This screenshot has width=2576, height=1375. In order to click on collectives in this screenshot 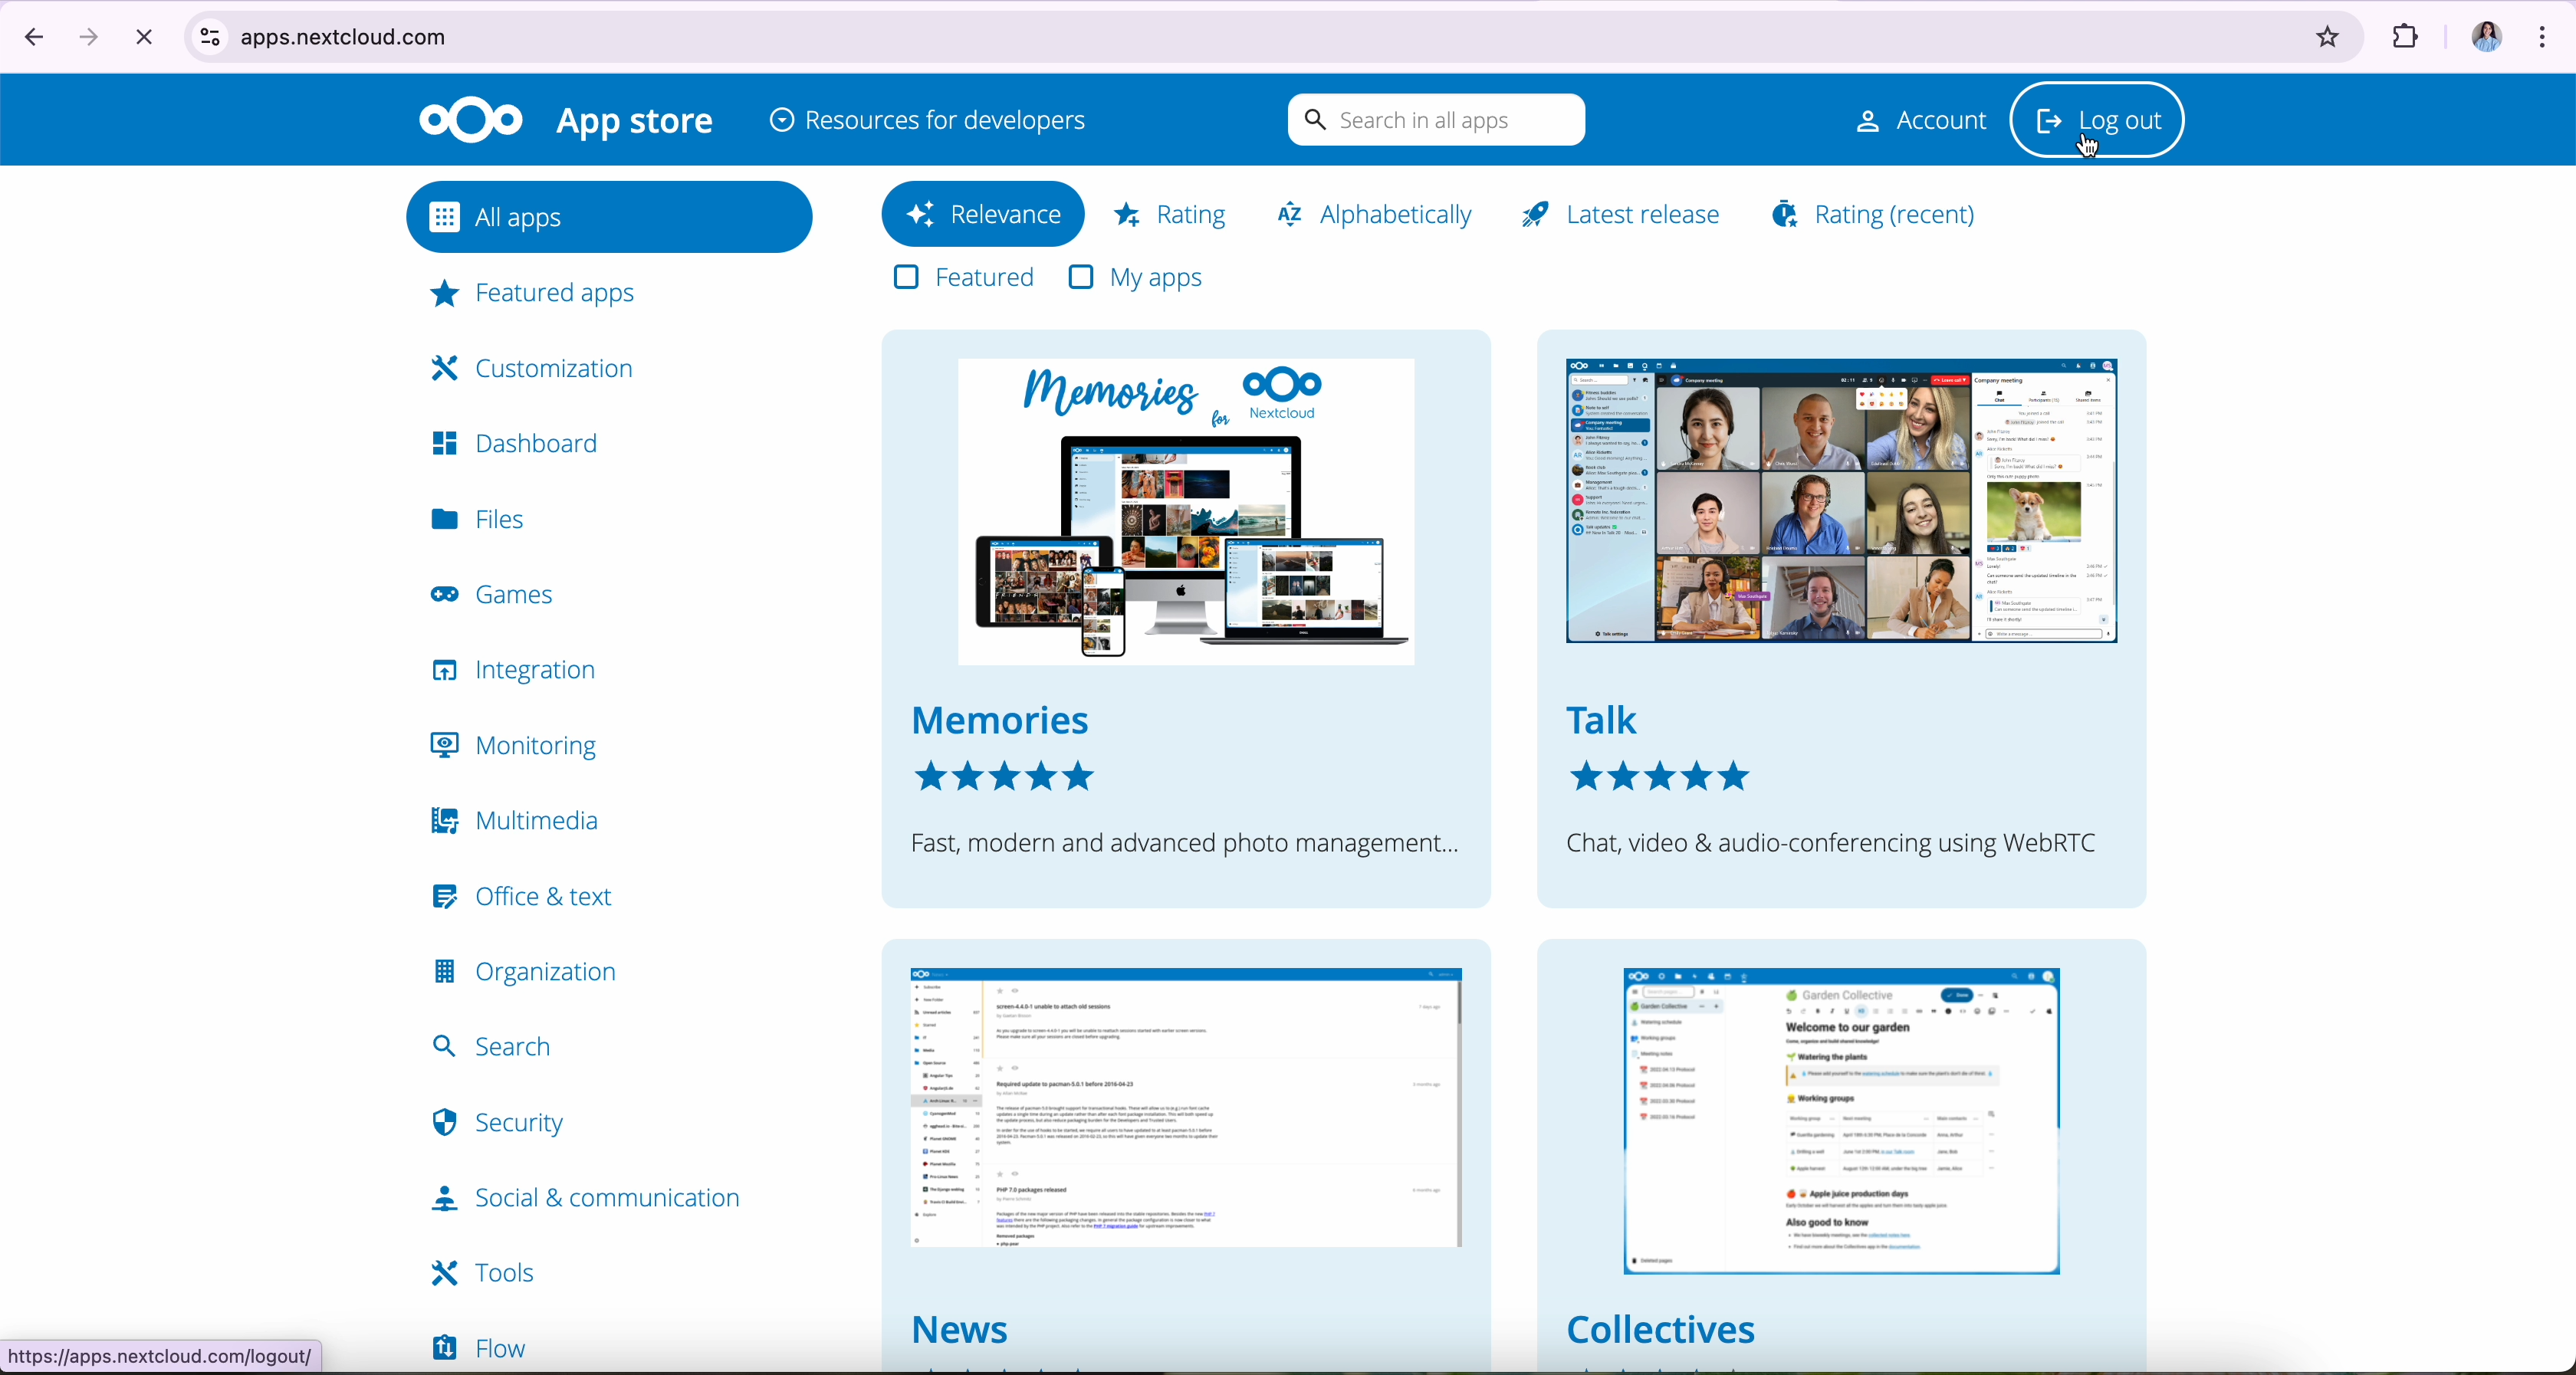, I will do `click(1837, 1154)`.